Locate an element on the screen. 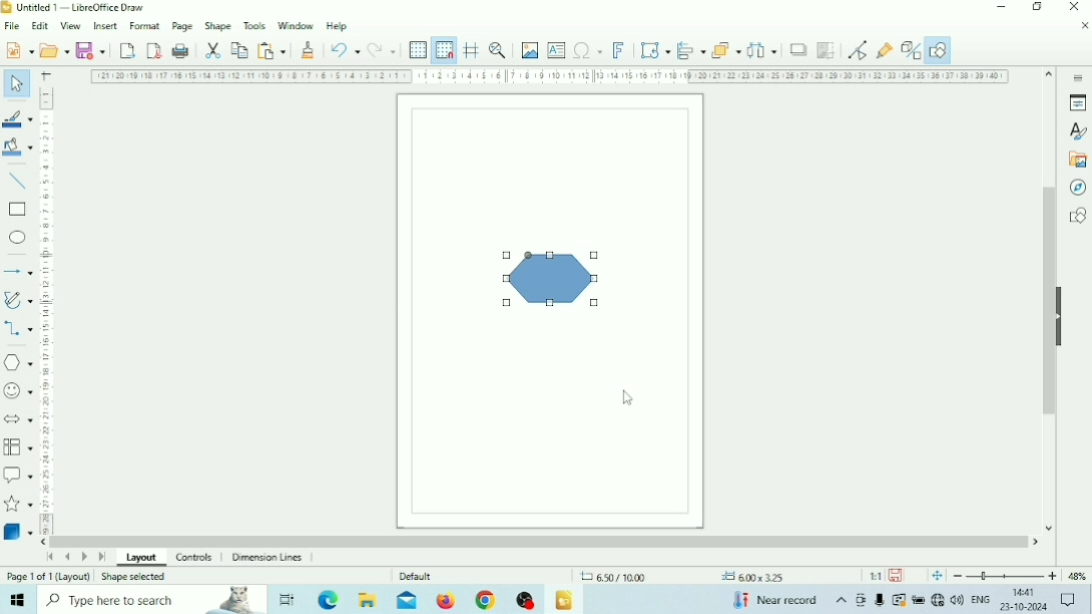 Image resolution: width=1092 pixels, height=614 pixels. Zoom Out/In is located at coordinates (1005, 576).